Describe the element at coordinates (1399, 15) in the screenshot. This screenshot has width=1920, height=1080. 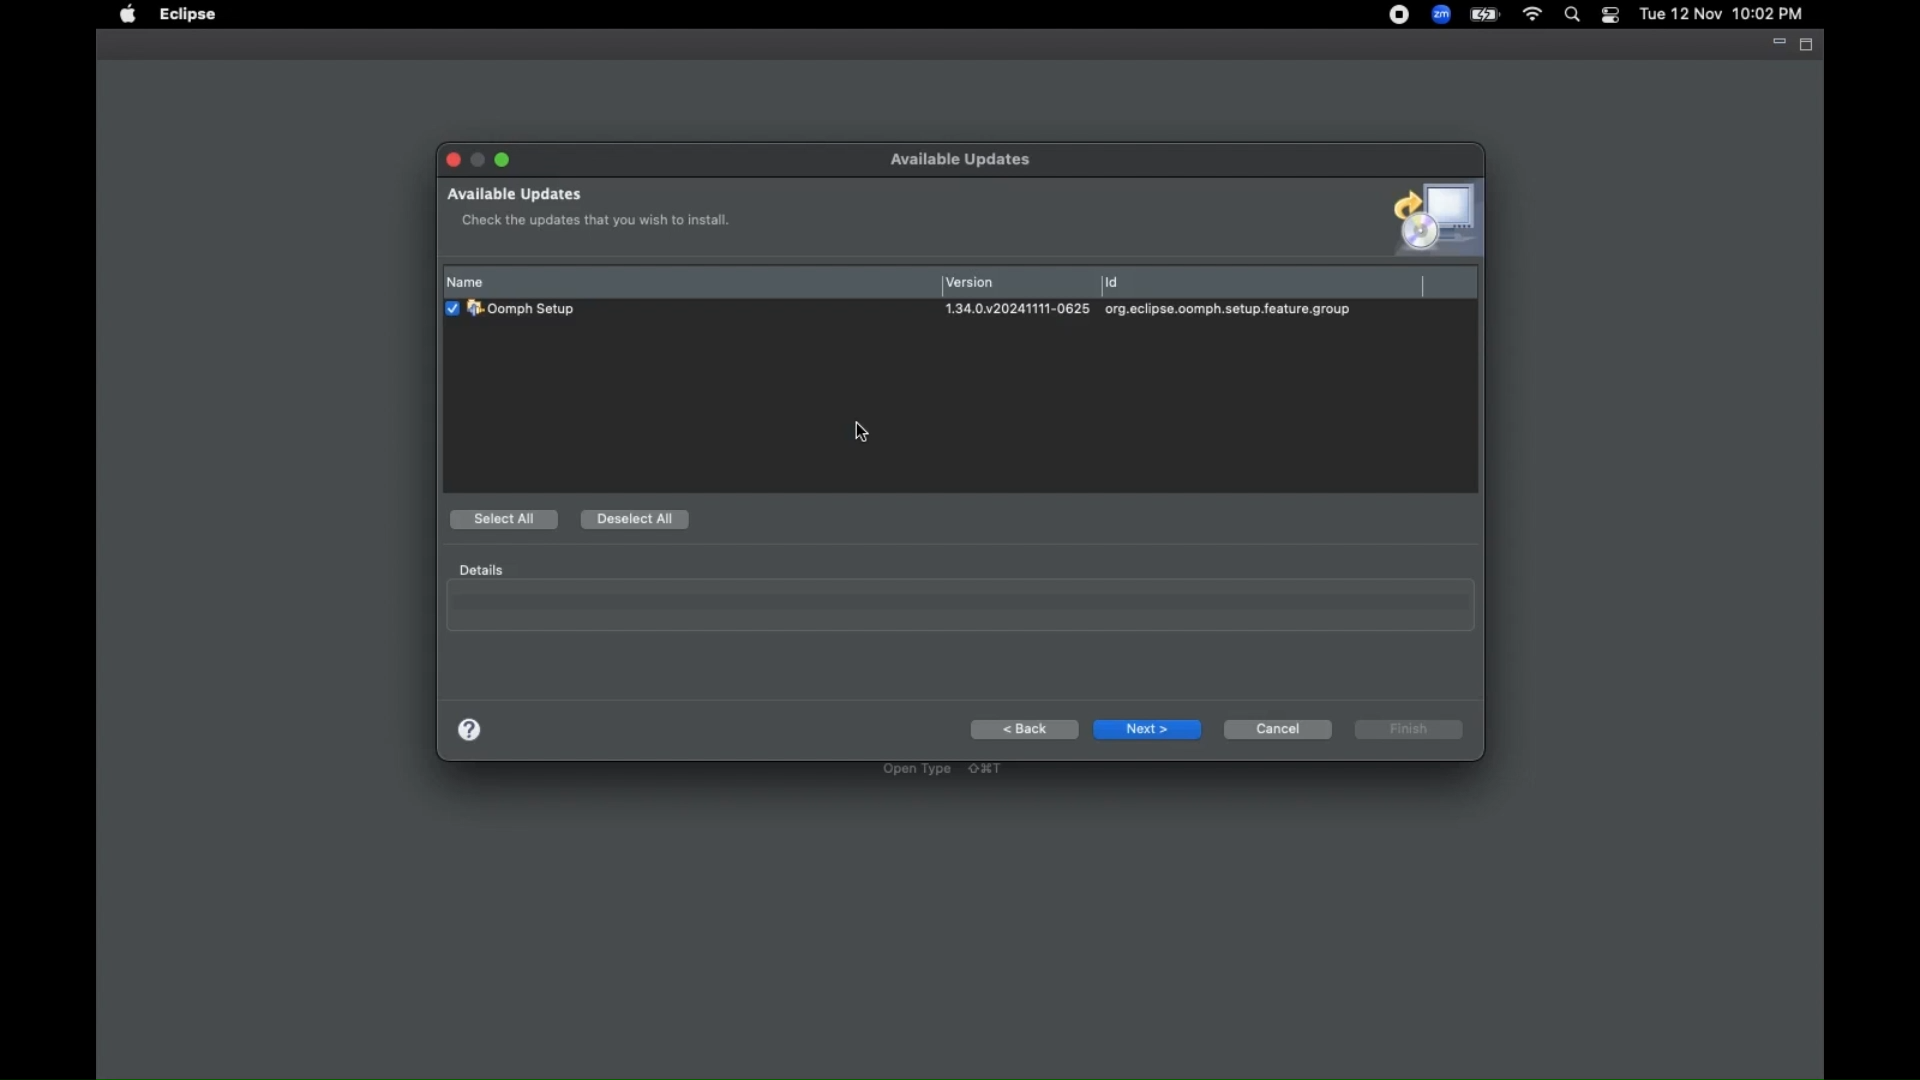
I see `Recording` at that location.